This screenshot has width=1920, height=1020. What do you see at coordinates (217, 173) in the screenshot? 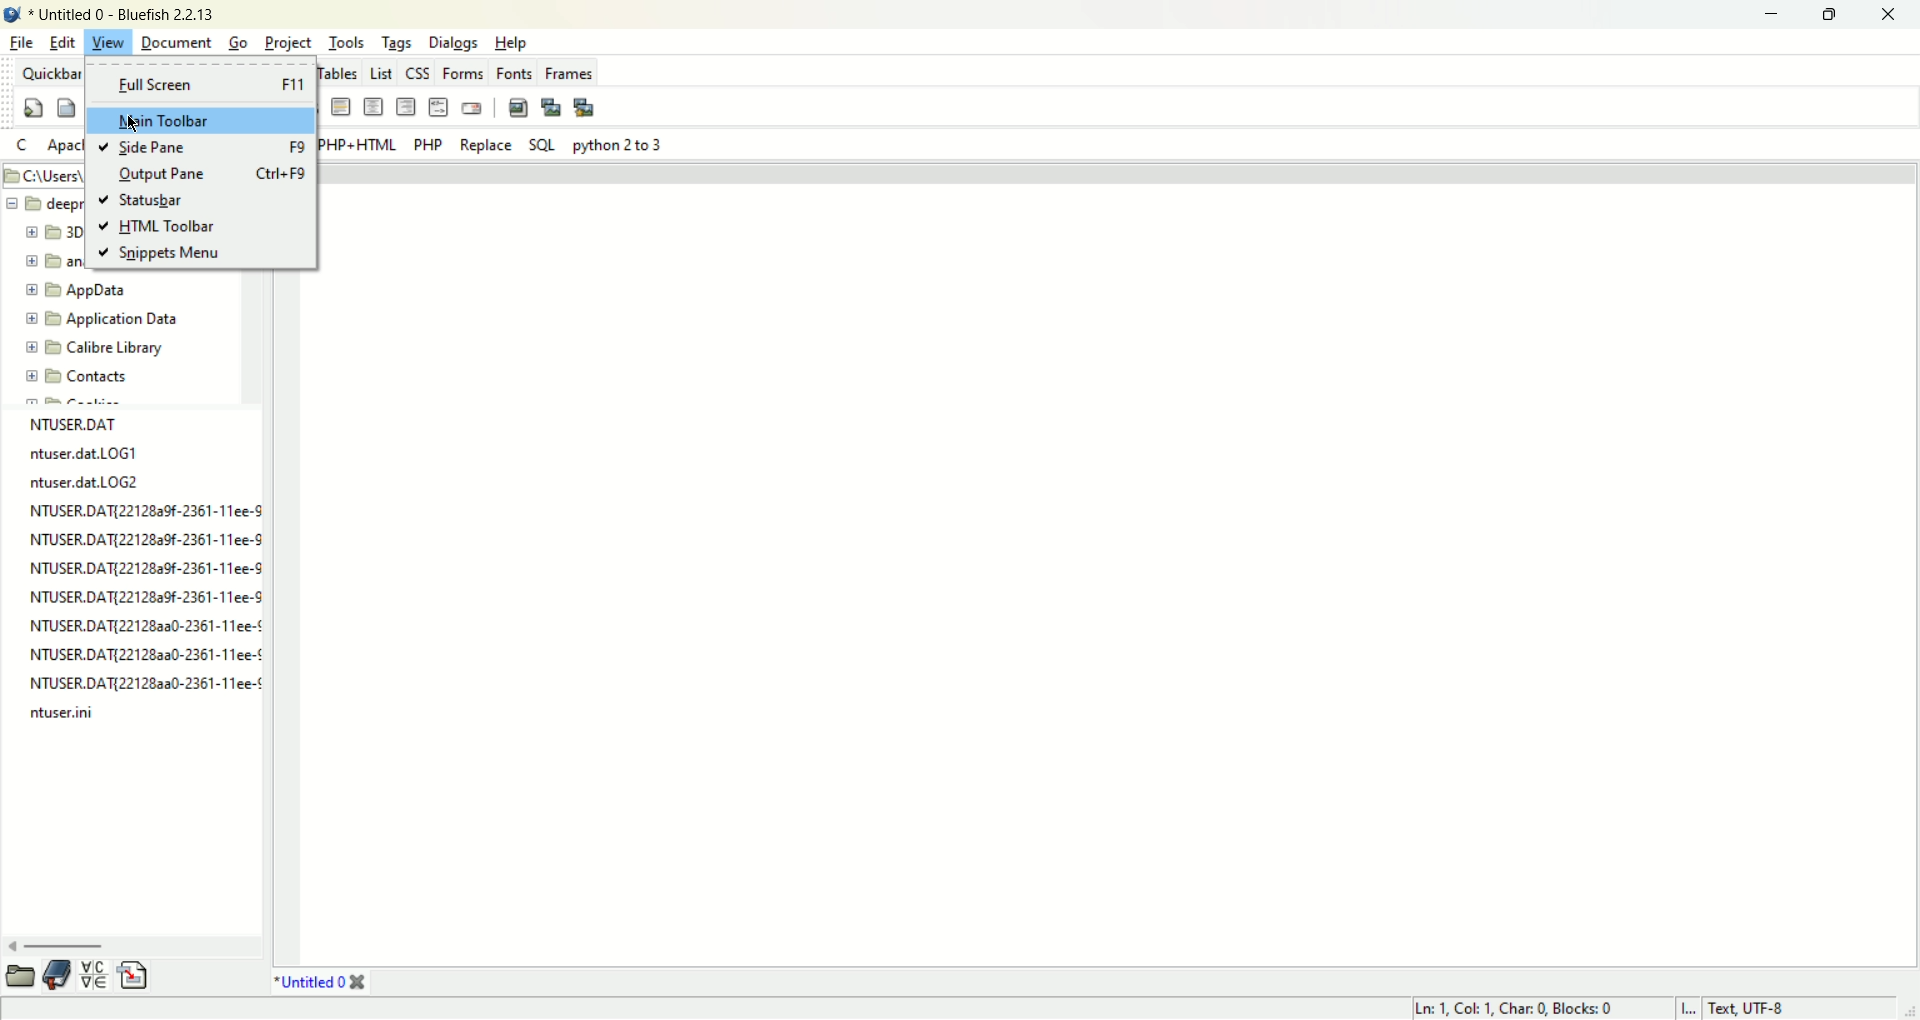
I see `output pane` at bounding box center [217, 173].